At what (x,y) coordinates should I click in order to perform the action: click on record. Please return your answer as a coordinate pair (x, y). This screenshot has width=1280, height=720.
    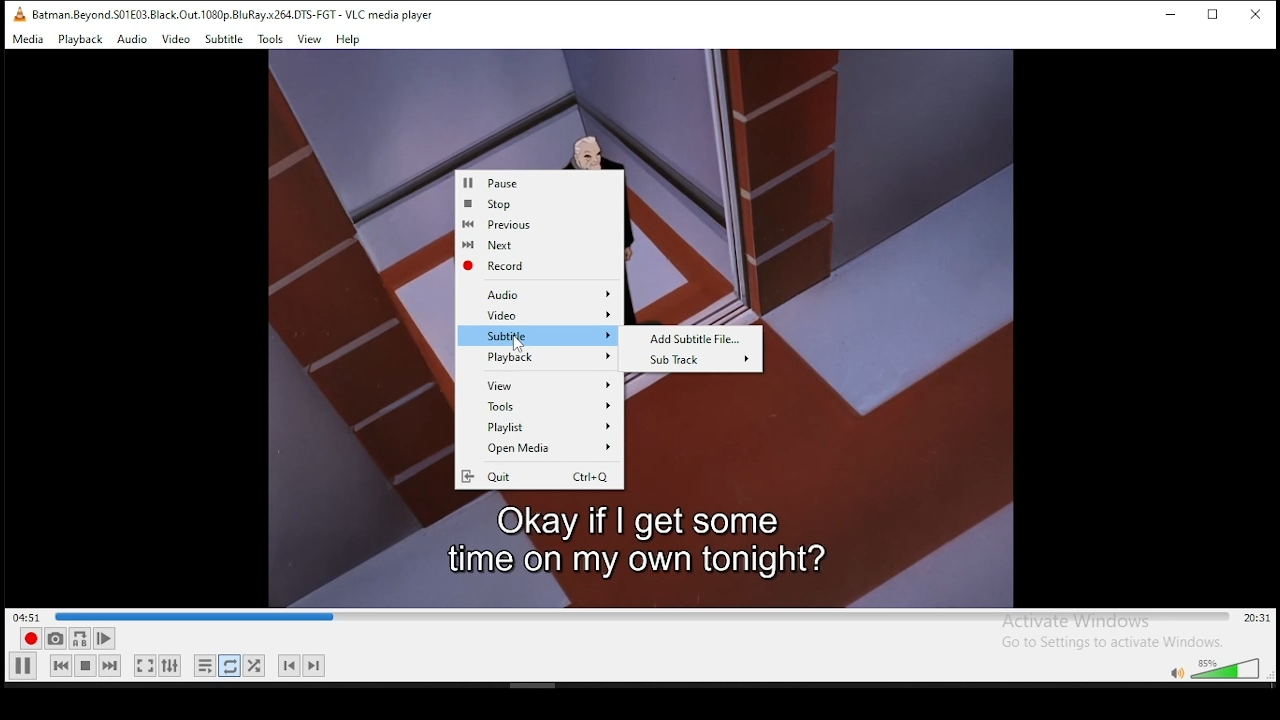
    Looking at the image, I should click on (30, 639).